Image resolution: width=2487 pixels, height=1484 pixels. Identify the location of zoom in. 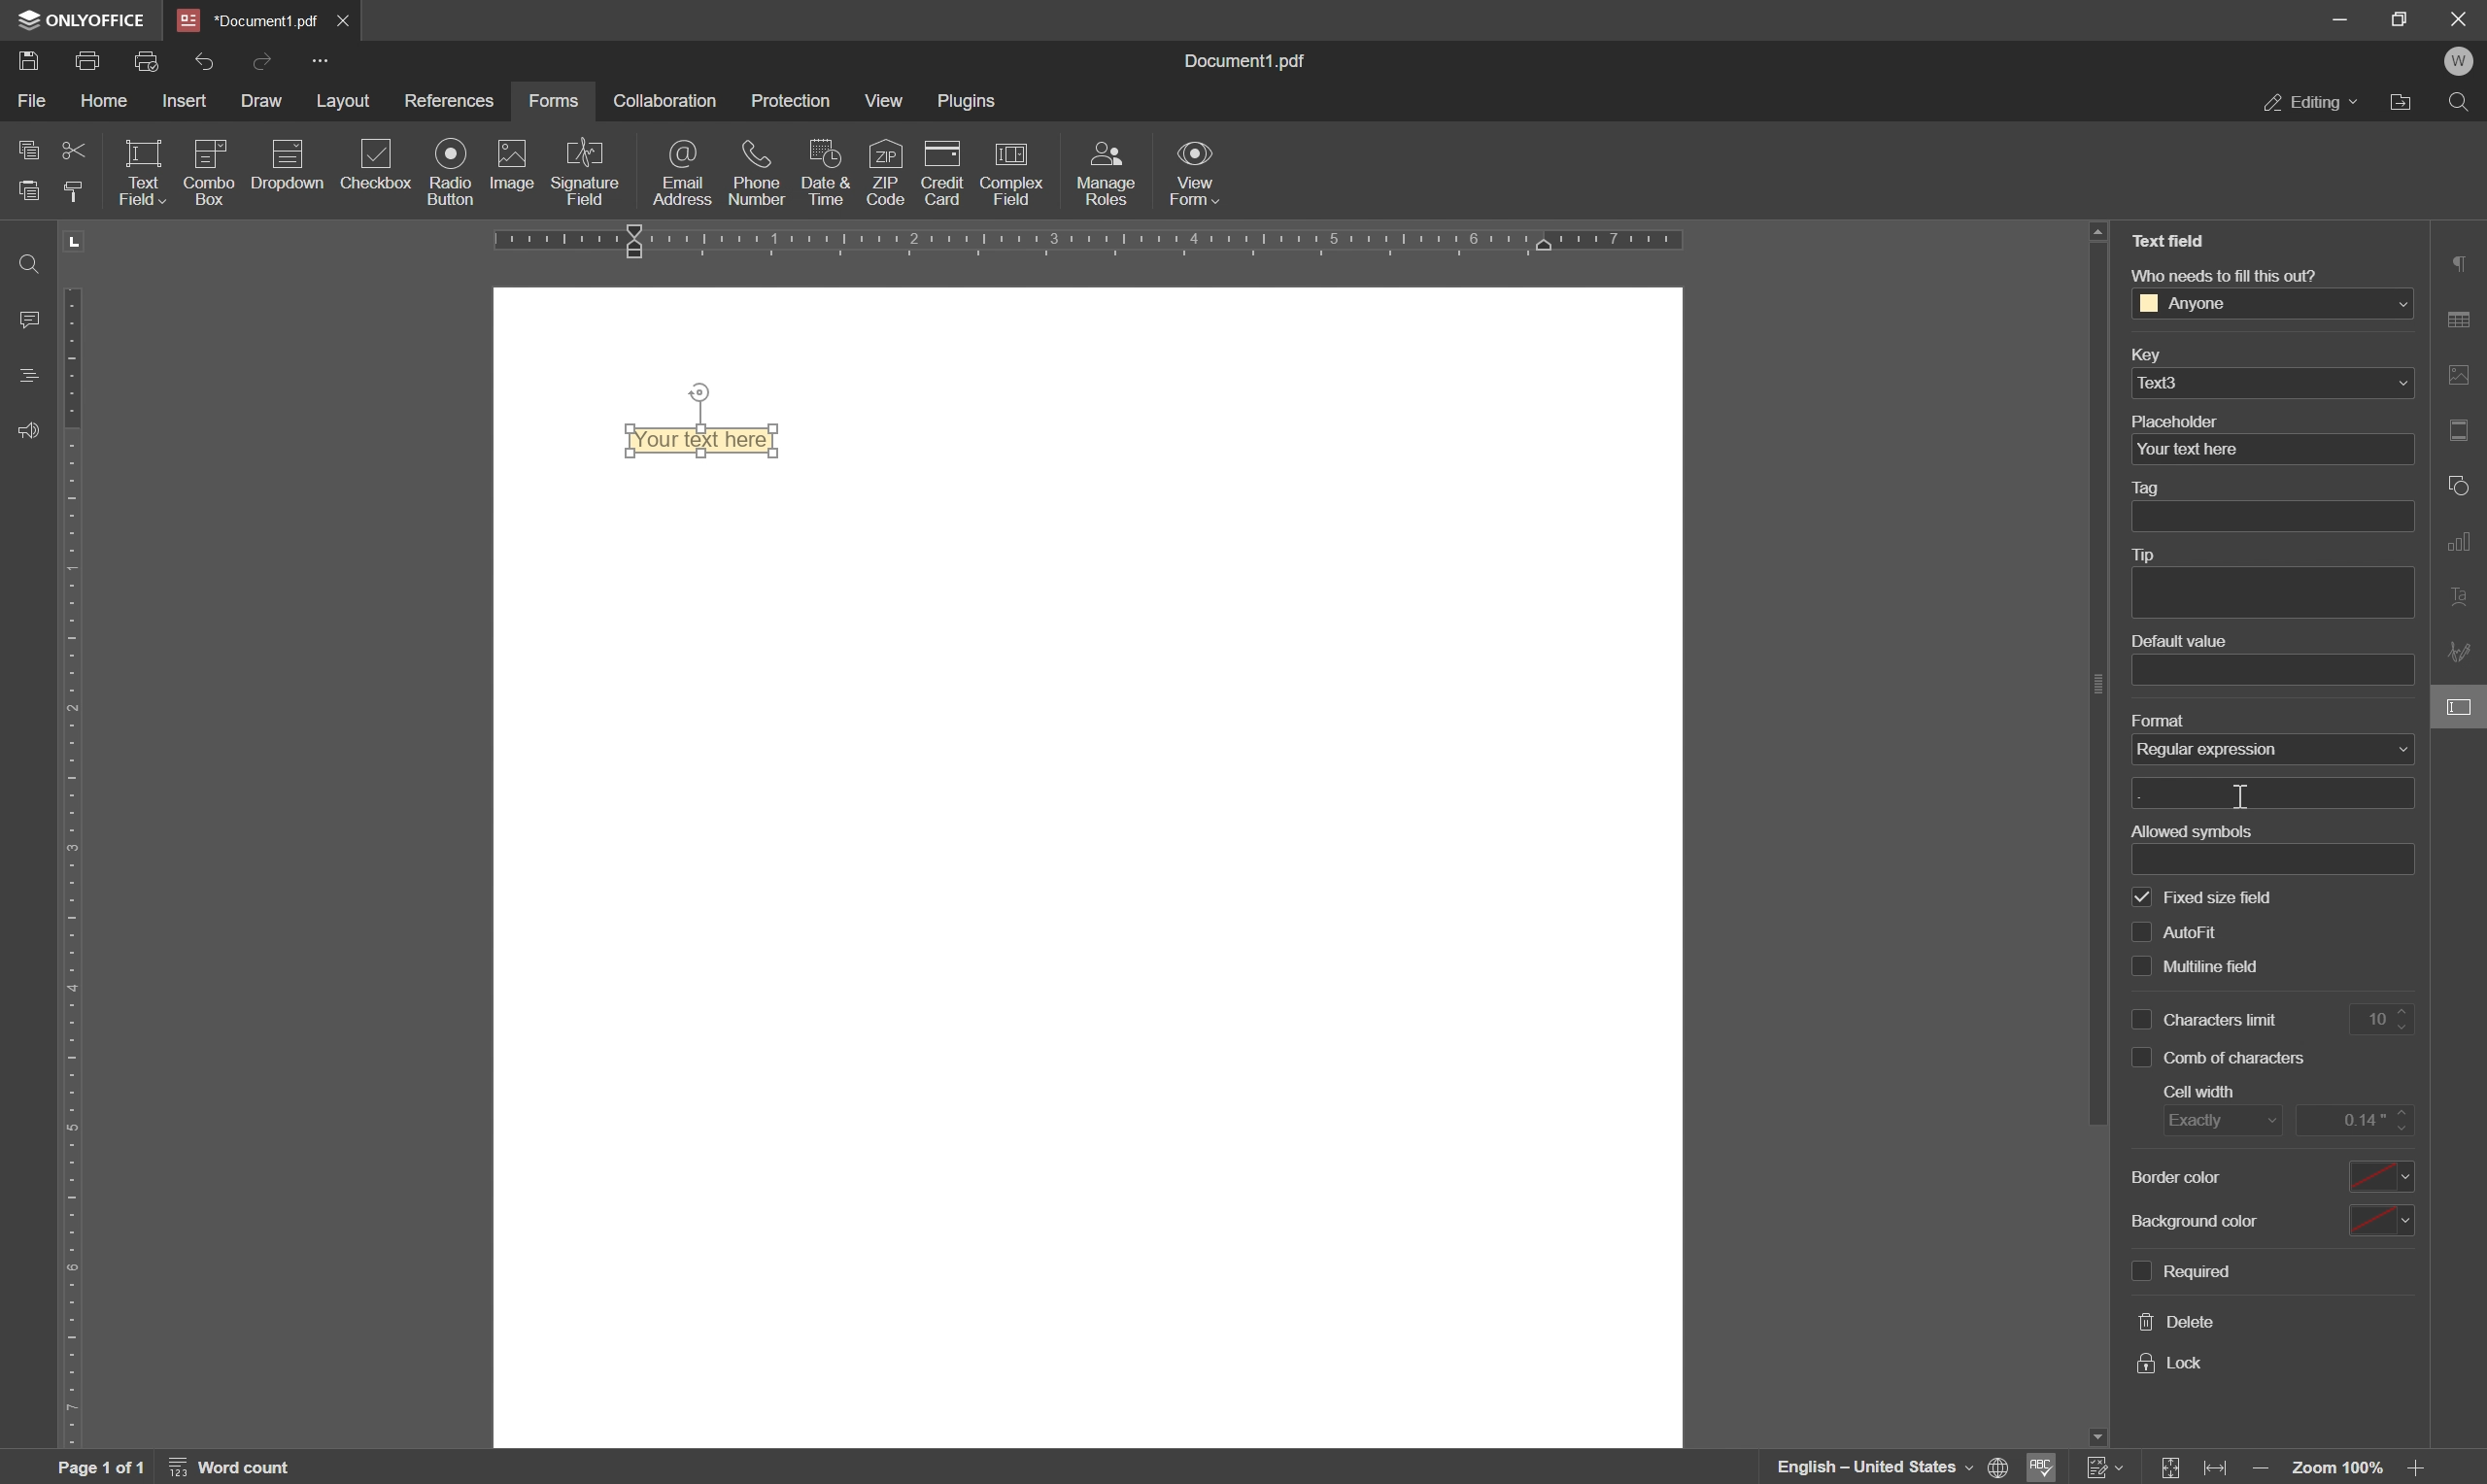
(2420, 1470).